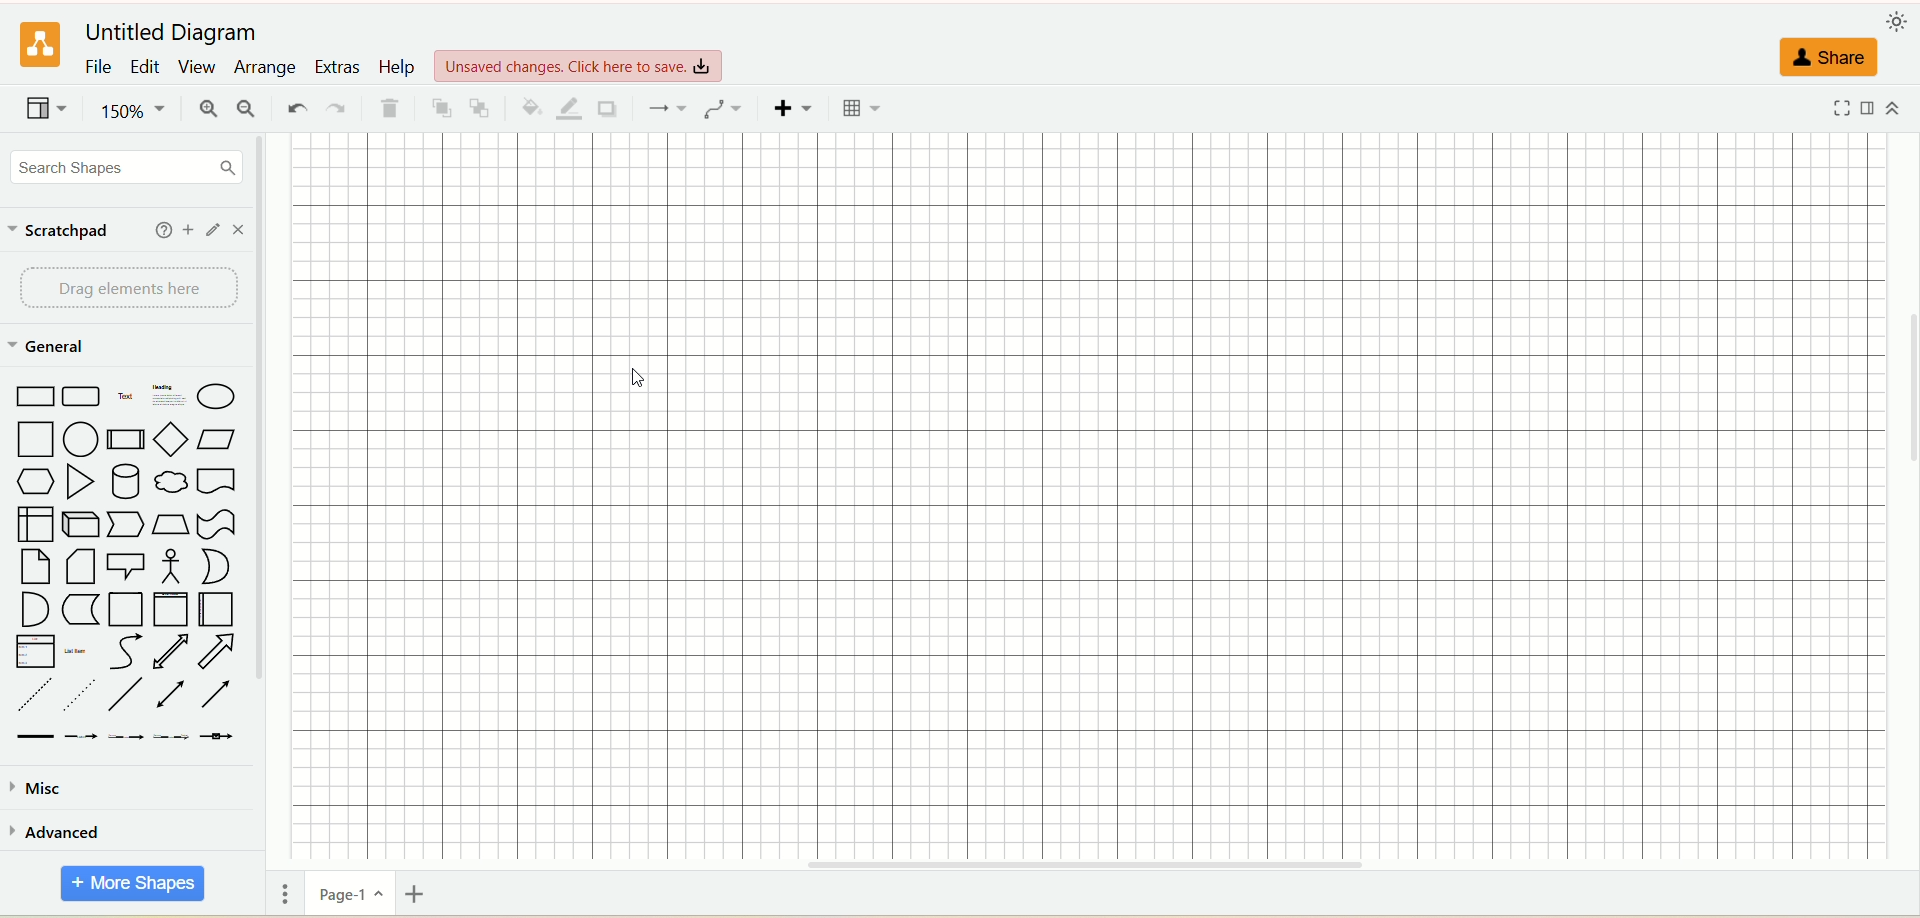 The image size is (1920, 918). I want to click on cube, so click(79, 522).